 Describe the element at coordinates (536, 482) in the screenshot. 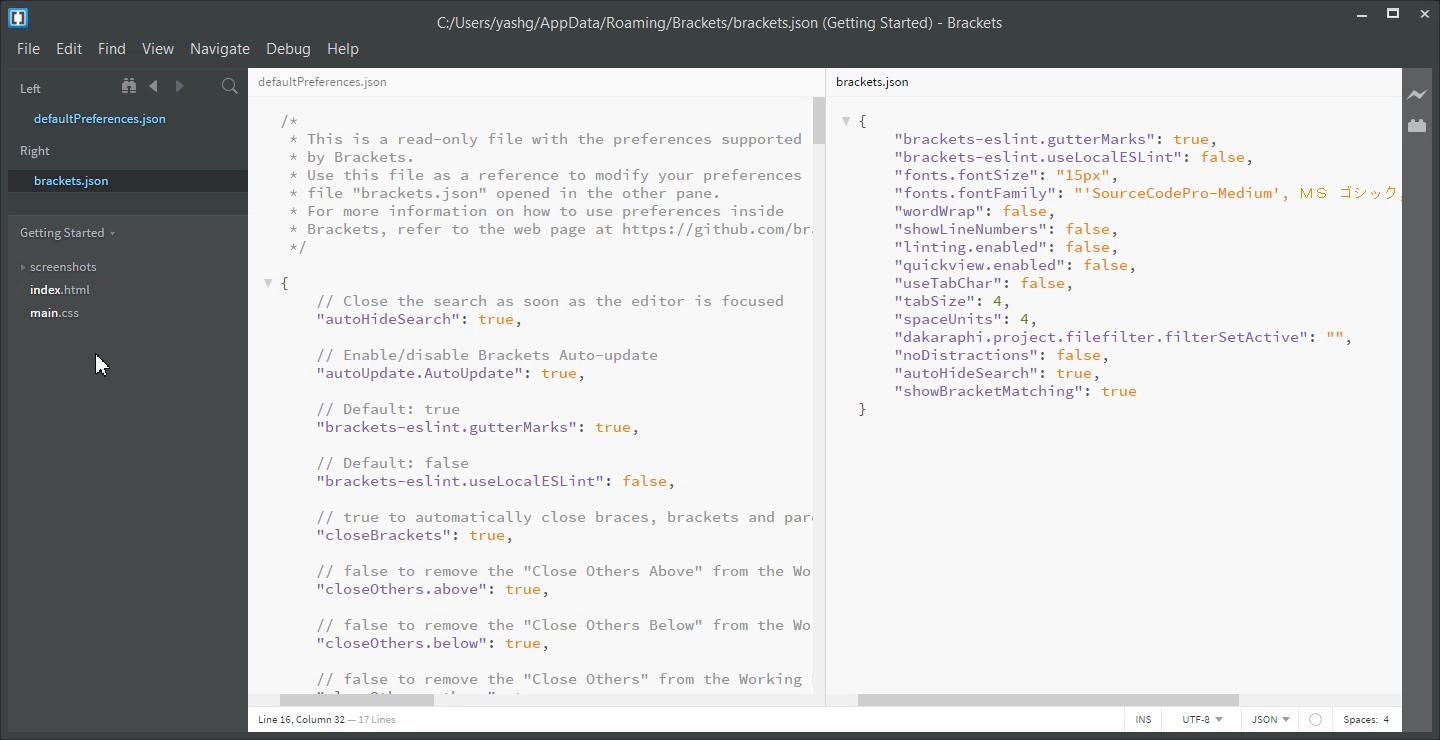

I see `{
// Close the search as soon as the editor is focused
"autoHideSearch": true,
// Enable/disable Brackets Auto-update
"autoUpdate. AutoUpdate": true,
// Default: true
"brackets-eslint.gutterMarks": true,
// Default: false
"brackets-eslint.uselocalESLint": false,
// true to automatically close braces, brackets and par
"closeBrackets": true,
// false to remove the "Close Others Above" from the Wo
"closeOthers. above": true,
// false to remove the "Close Others Below" from the Wo
"closeOthers.below": true,
// false to remove the "Close Others" from the Working` at that location.